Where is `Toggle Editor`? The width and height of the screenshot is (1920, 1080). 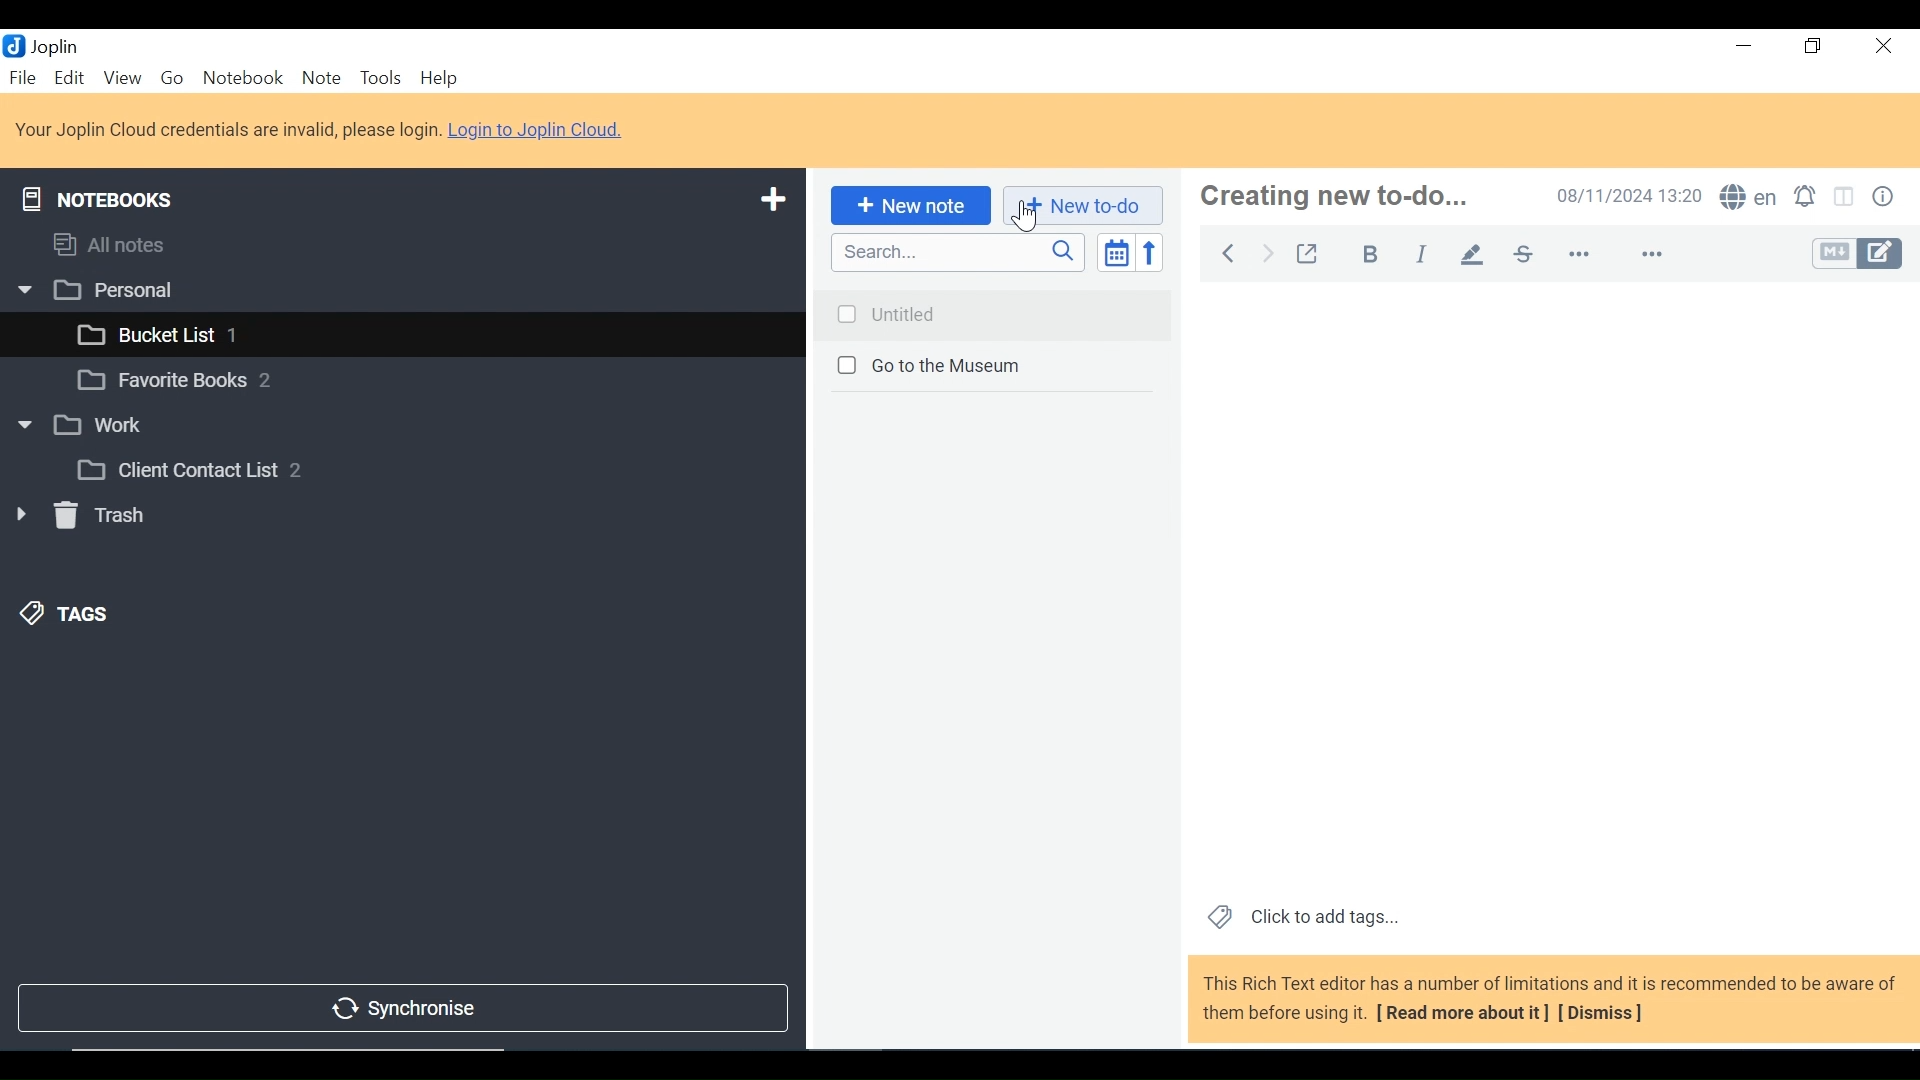
Toggle Editor is located at coordinates (1856, 255).